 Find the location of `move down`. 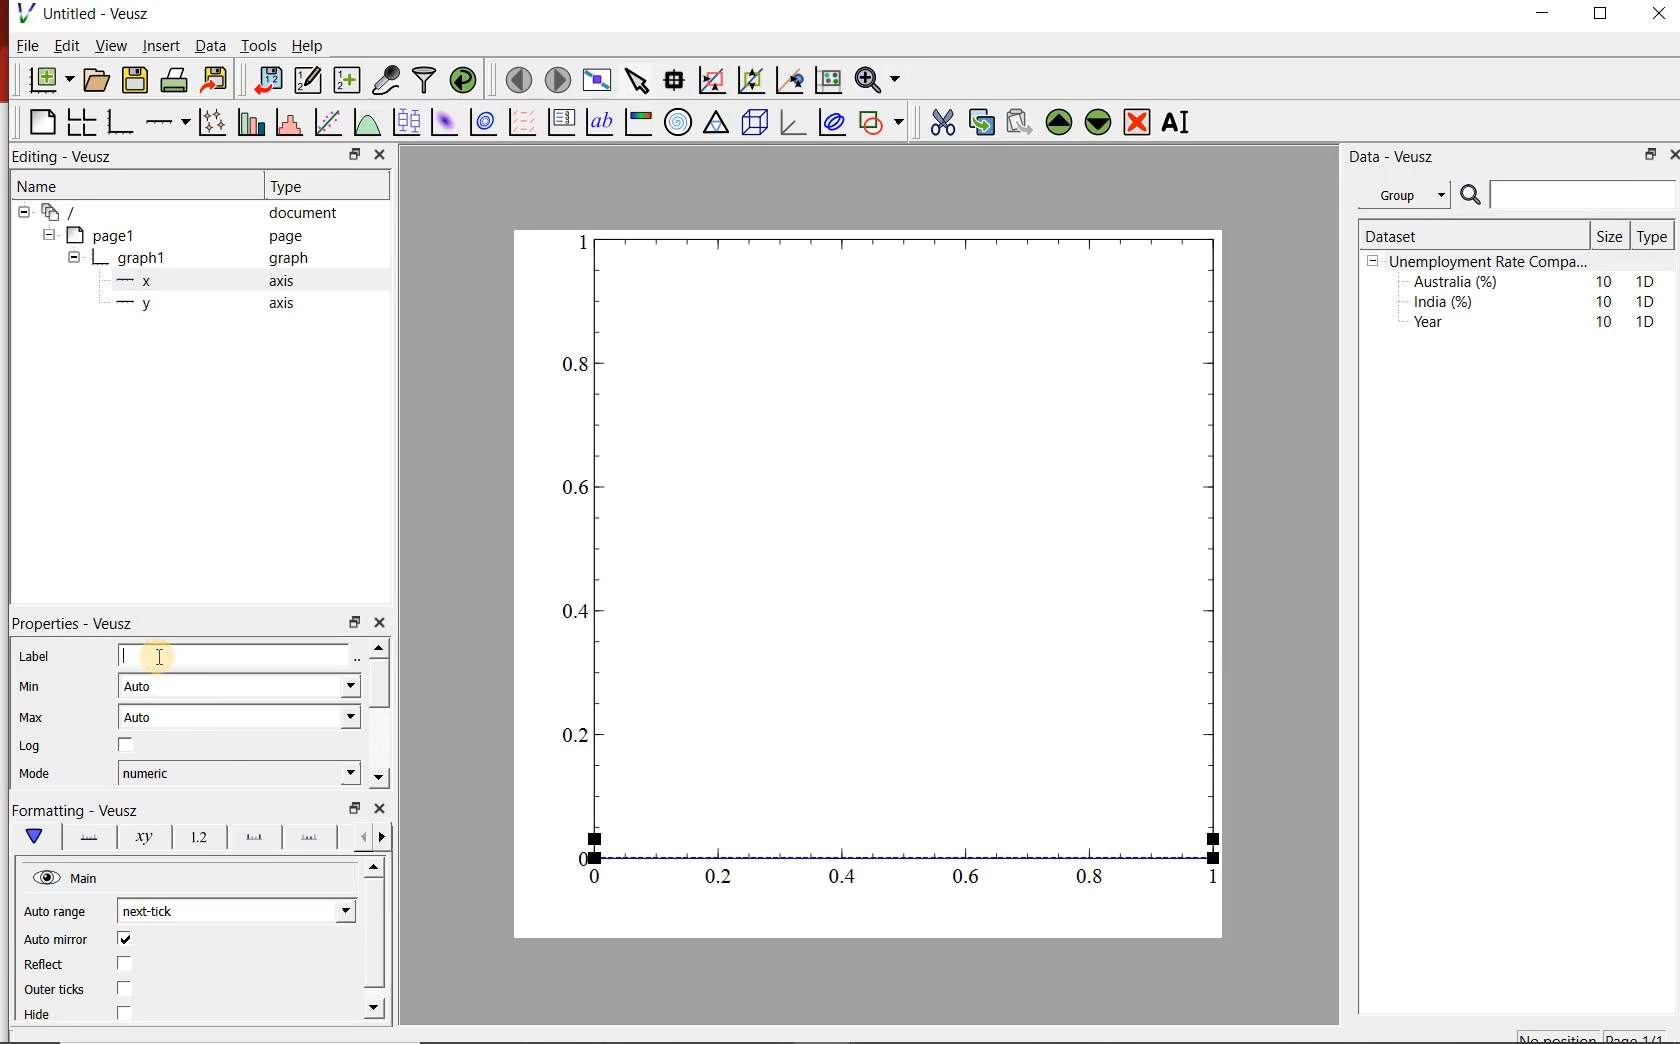

move down is located at coordinates (374, 1008).